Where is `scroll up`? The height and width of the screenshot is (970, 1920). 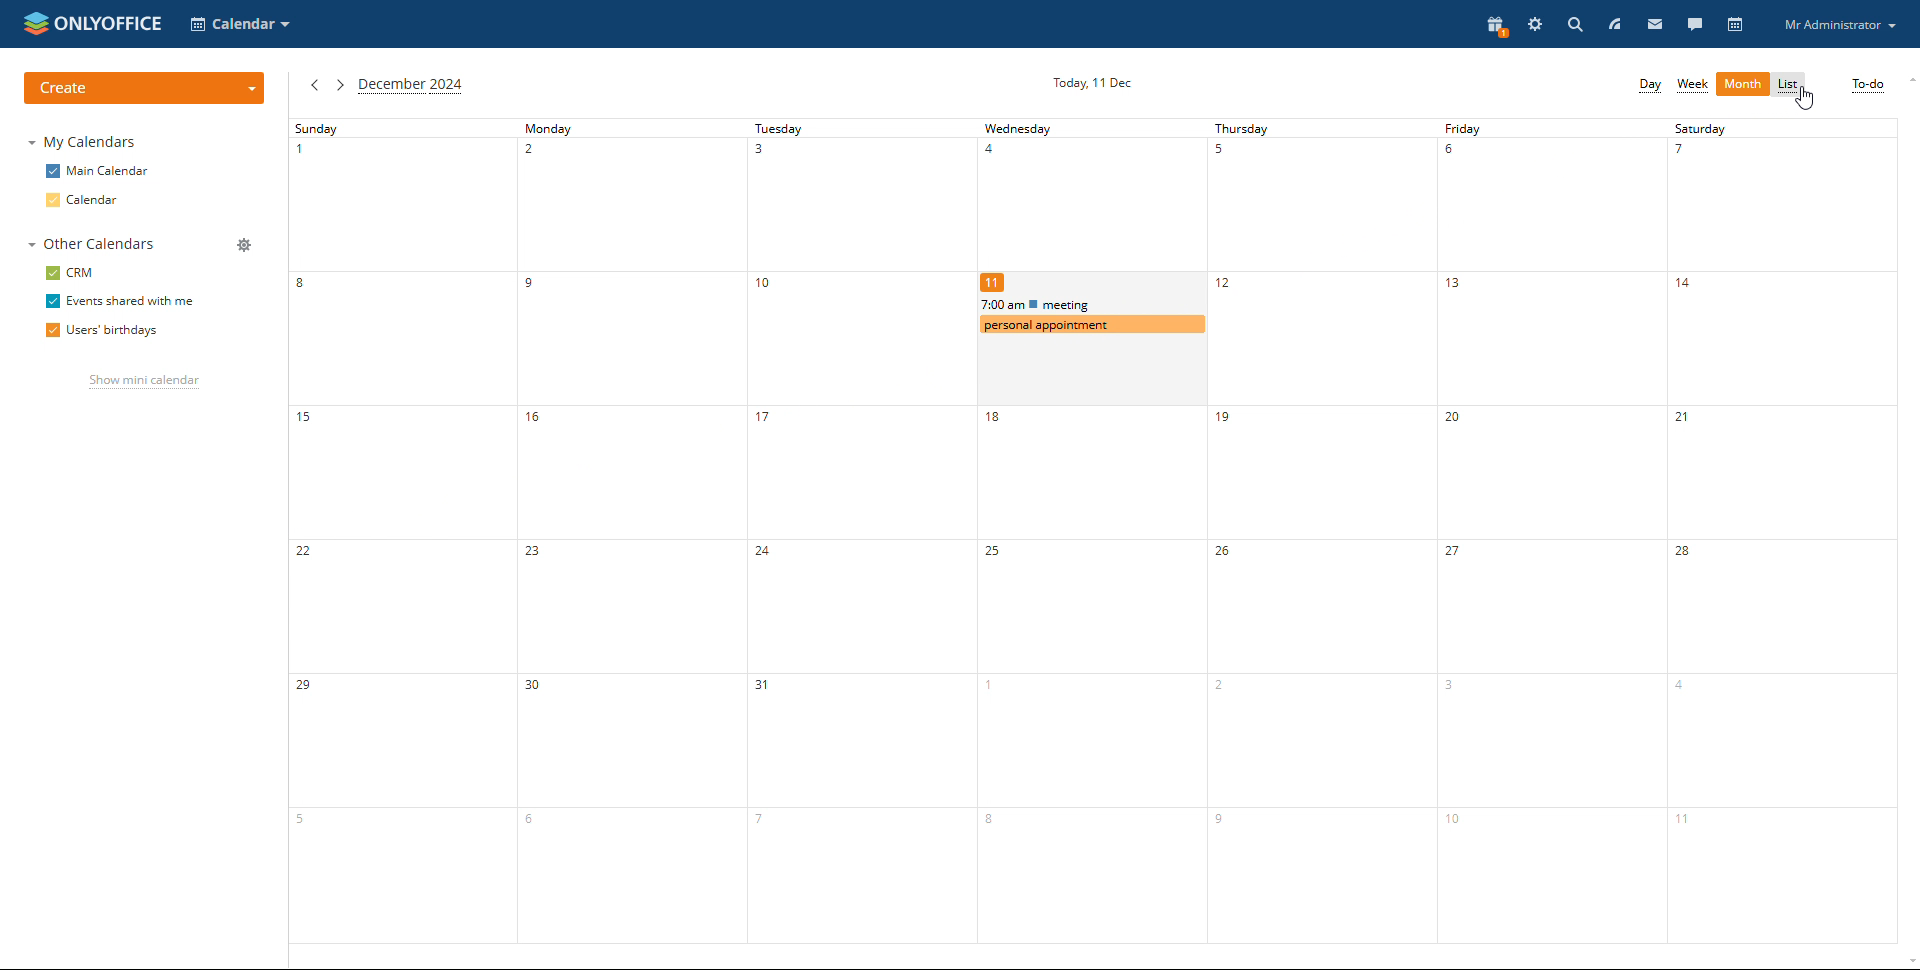
scroll up is located at coordinates (1908, 80).